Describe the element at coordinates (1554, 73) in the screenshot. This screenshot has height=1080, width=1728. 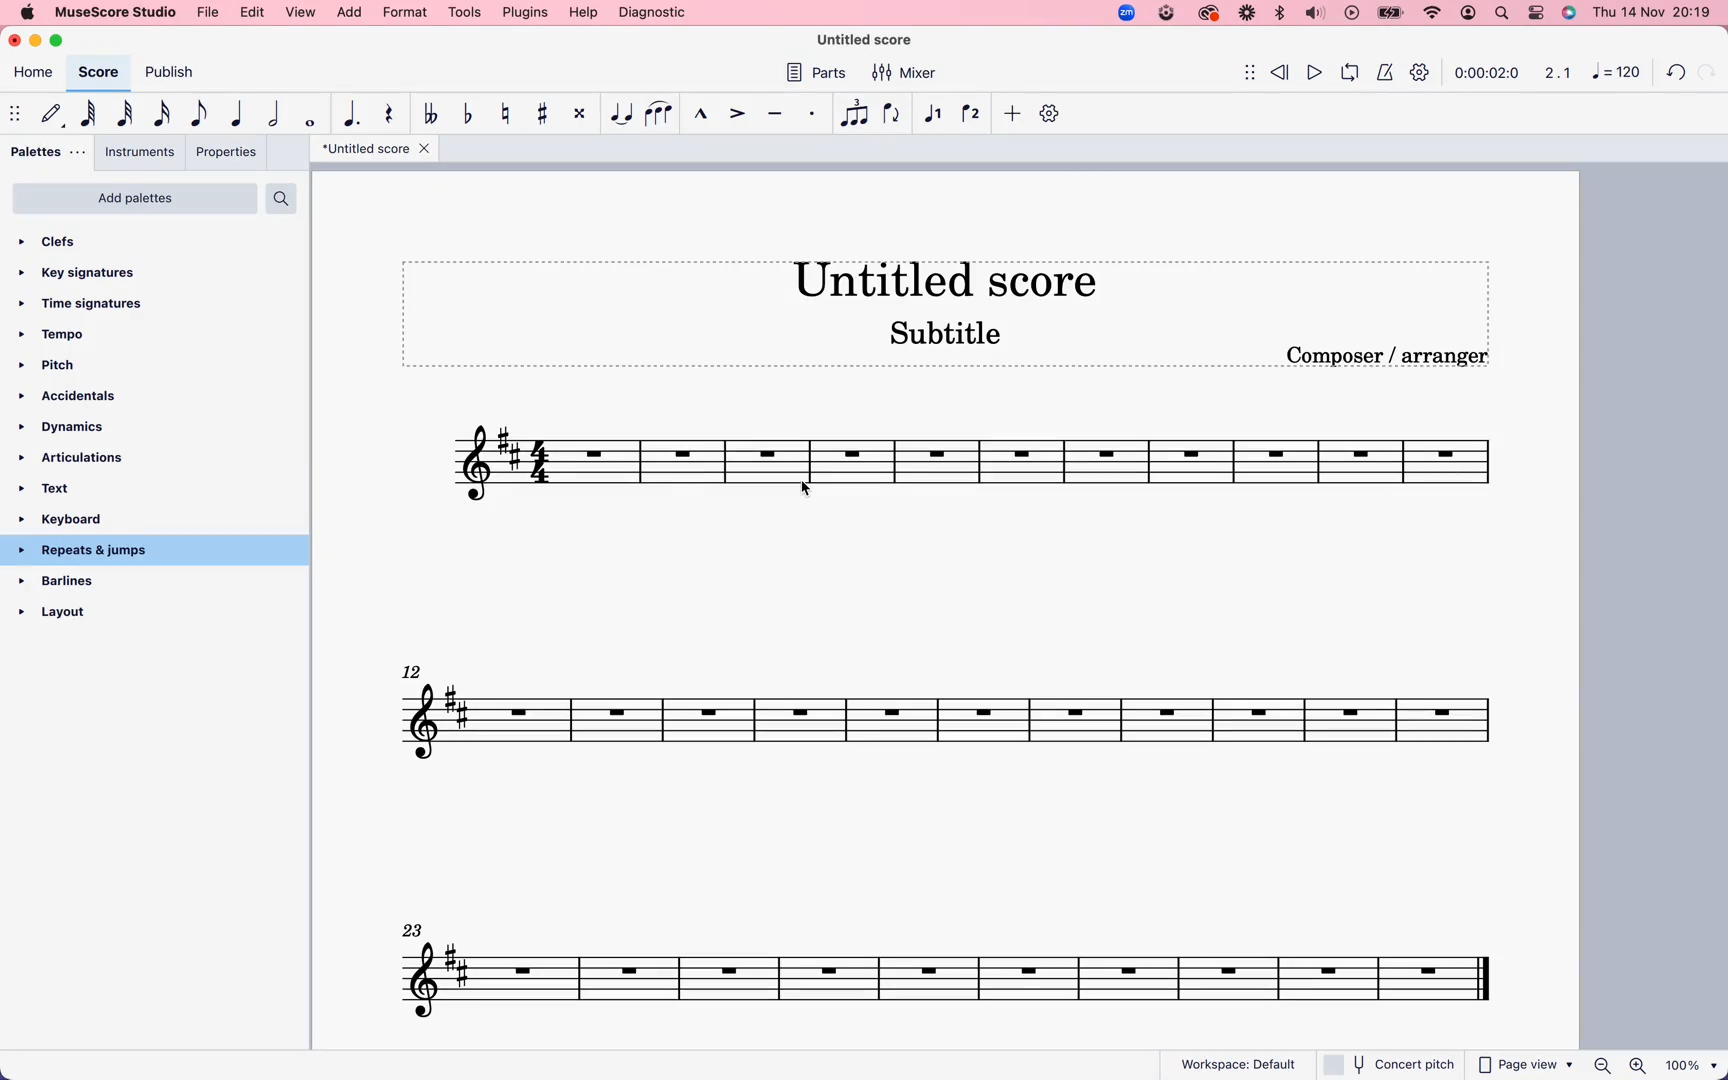
I see `scale` at that location.